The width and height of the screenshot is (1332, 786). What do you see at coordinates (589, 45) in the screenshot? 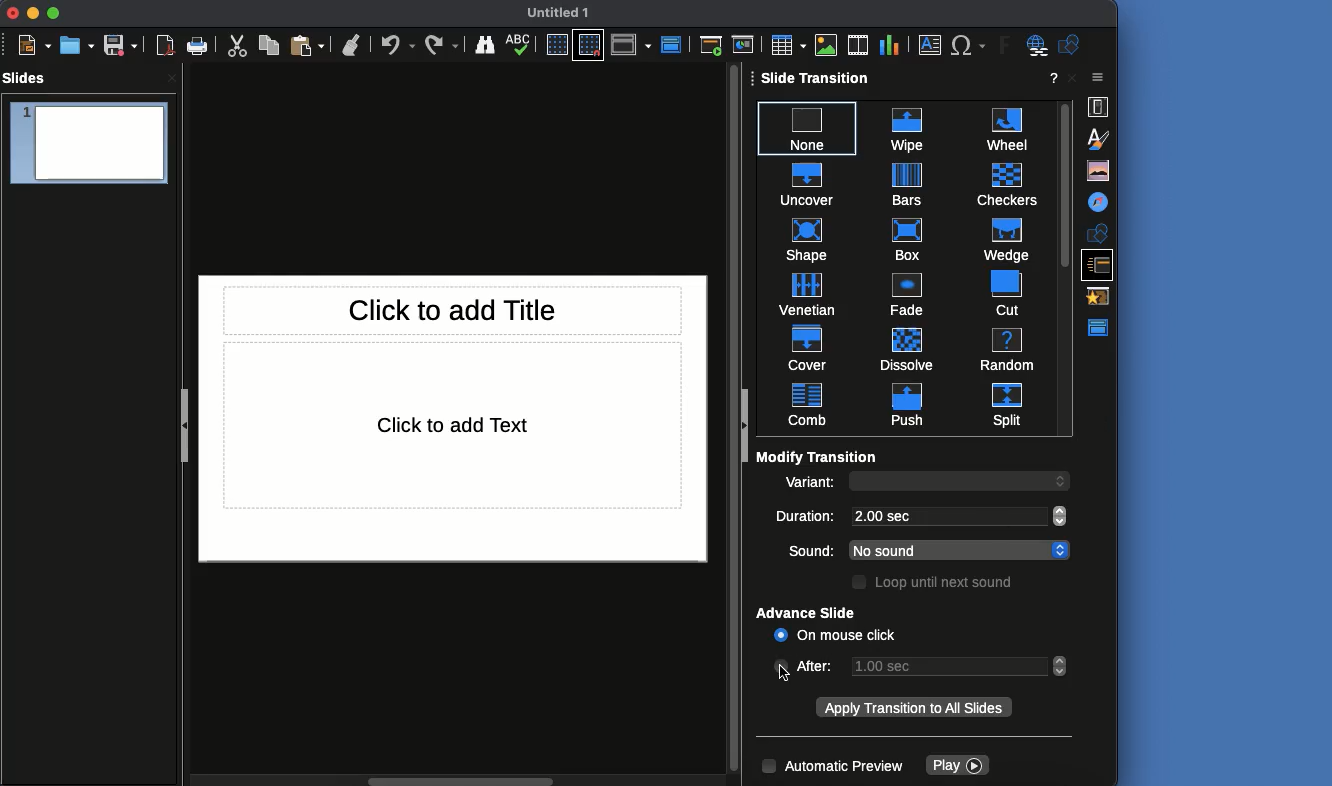
I see `Snap to grid` at bounding box center [589, 45].